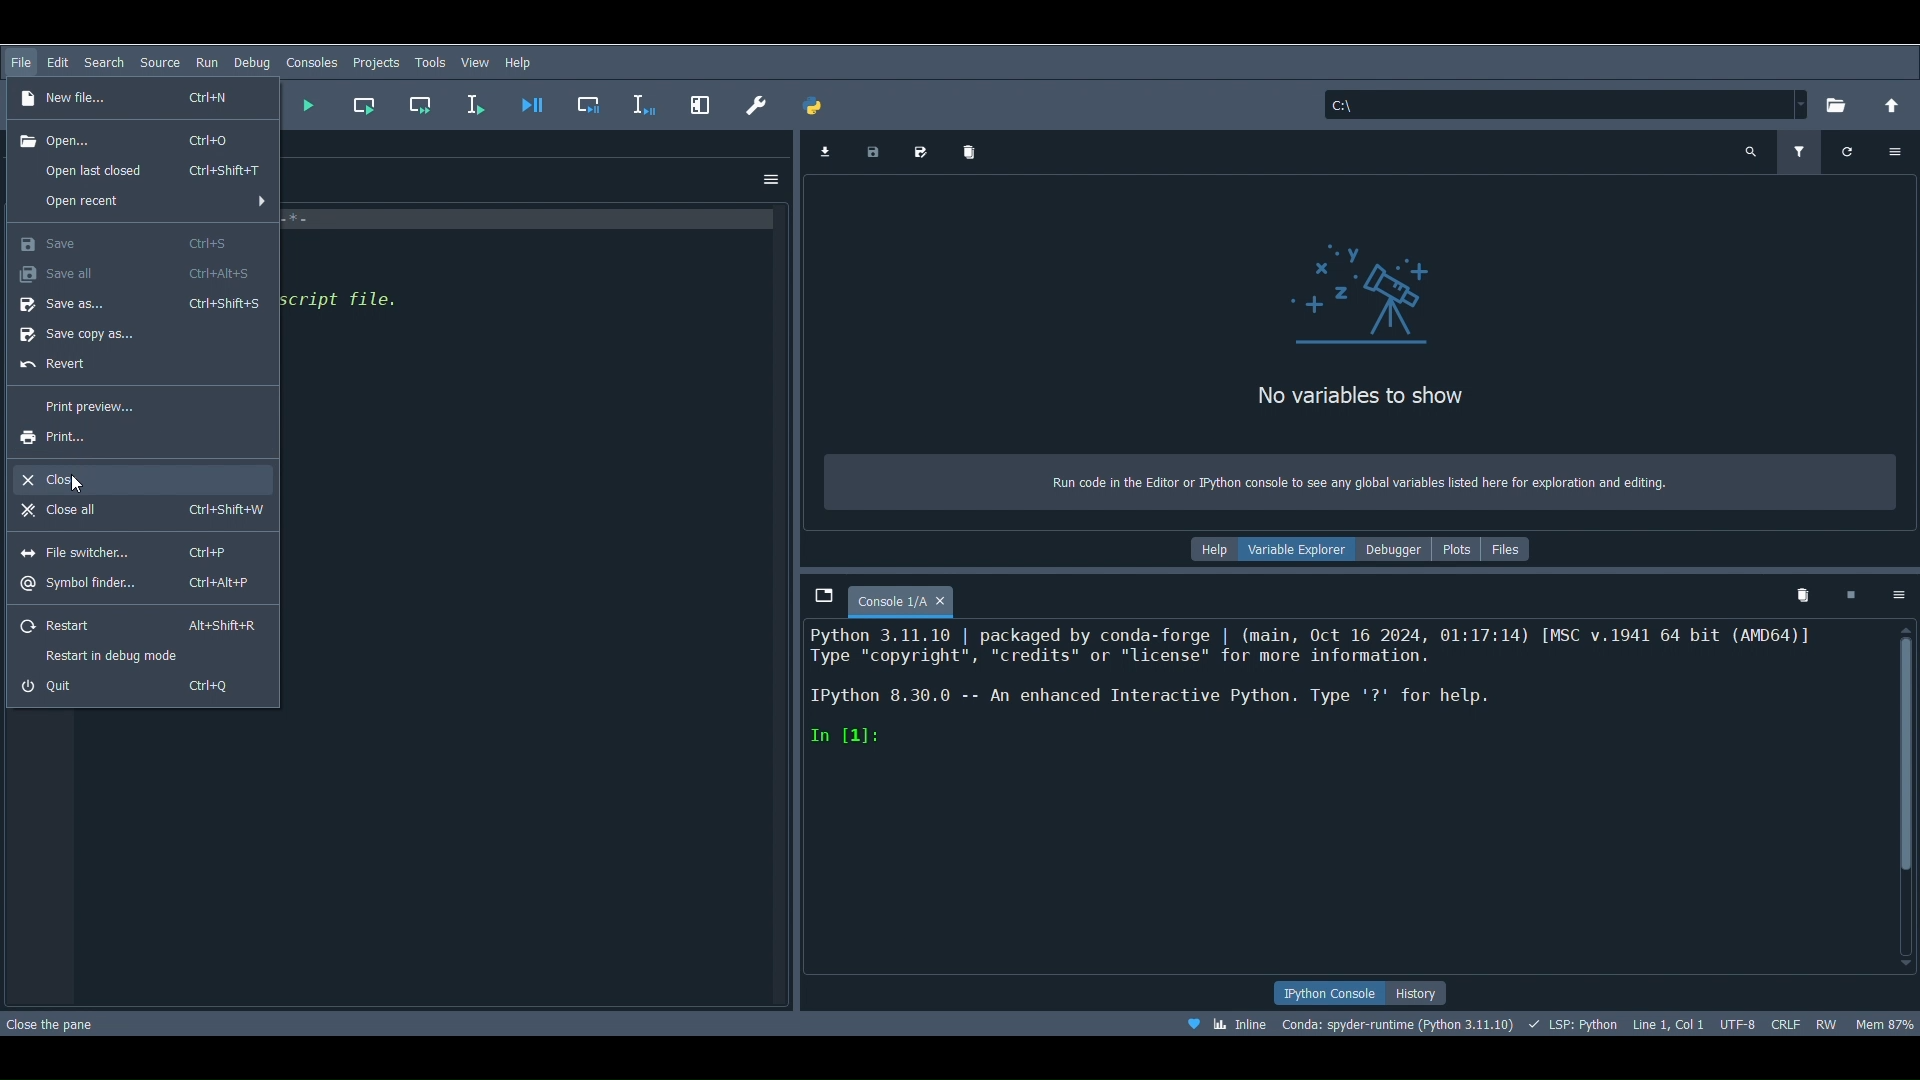  Describe the element at coordinates (1567, 101) in the screenshot. I see `File location` at that location.